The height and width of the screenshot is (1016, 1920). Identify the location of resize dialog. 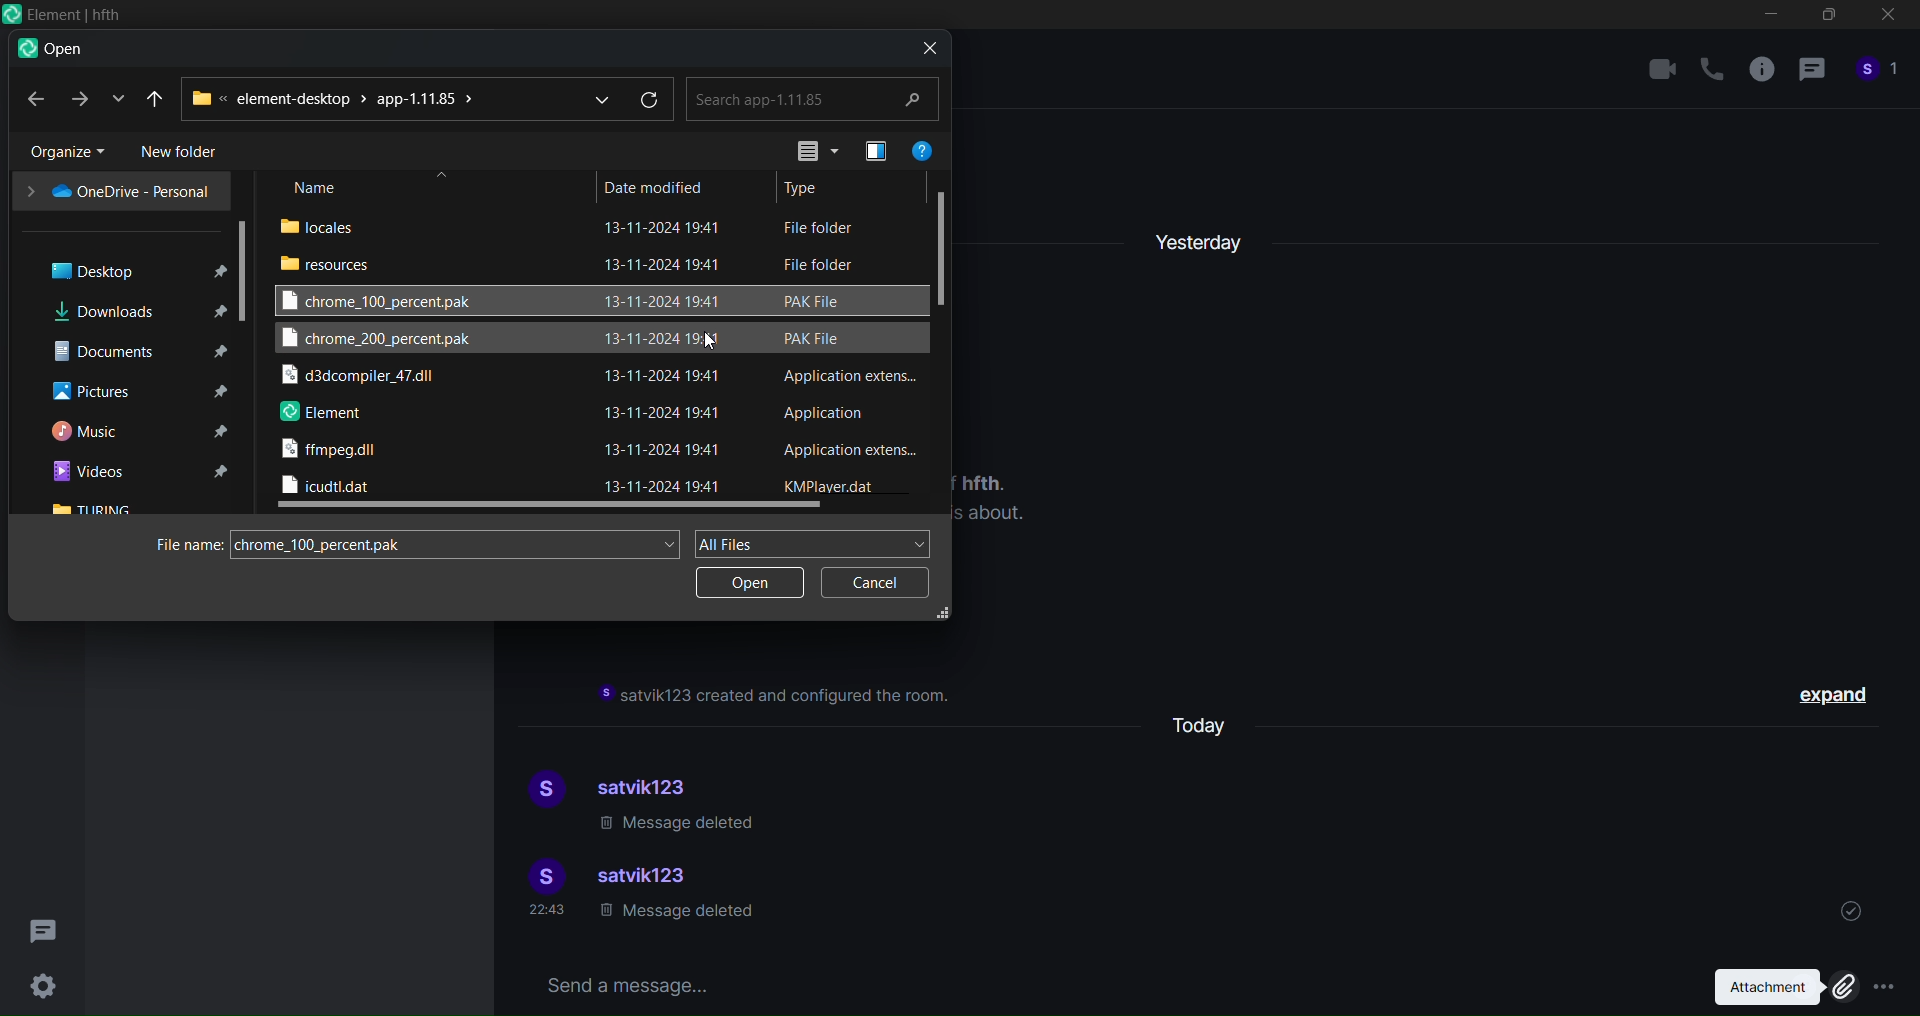
(944, 614).